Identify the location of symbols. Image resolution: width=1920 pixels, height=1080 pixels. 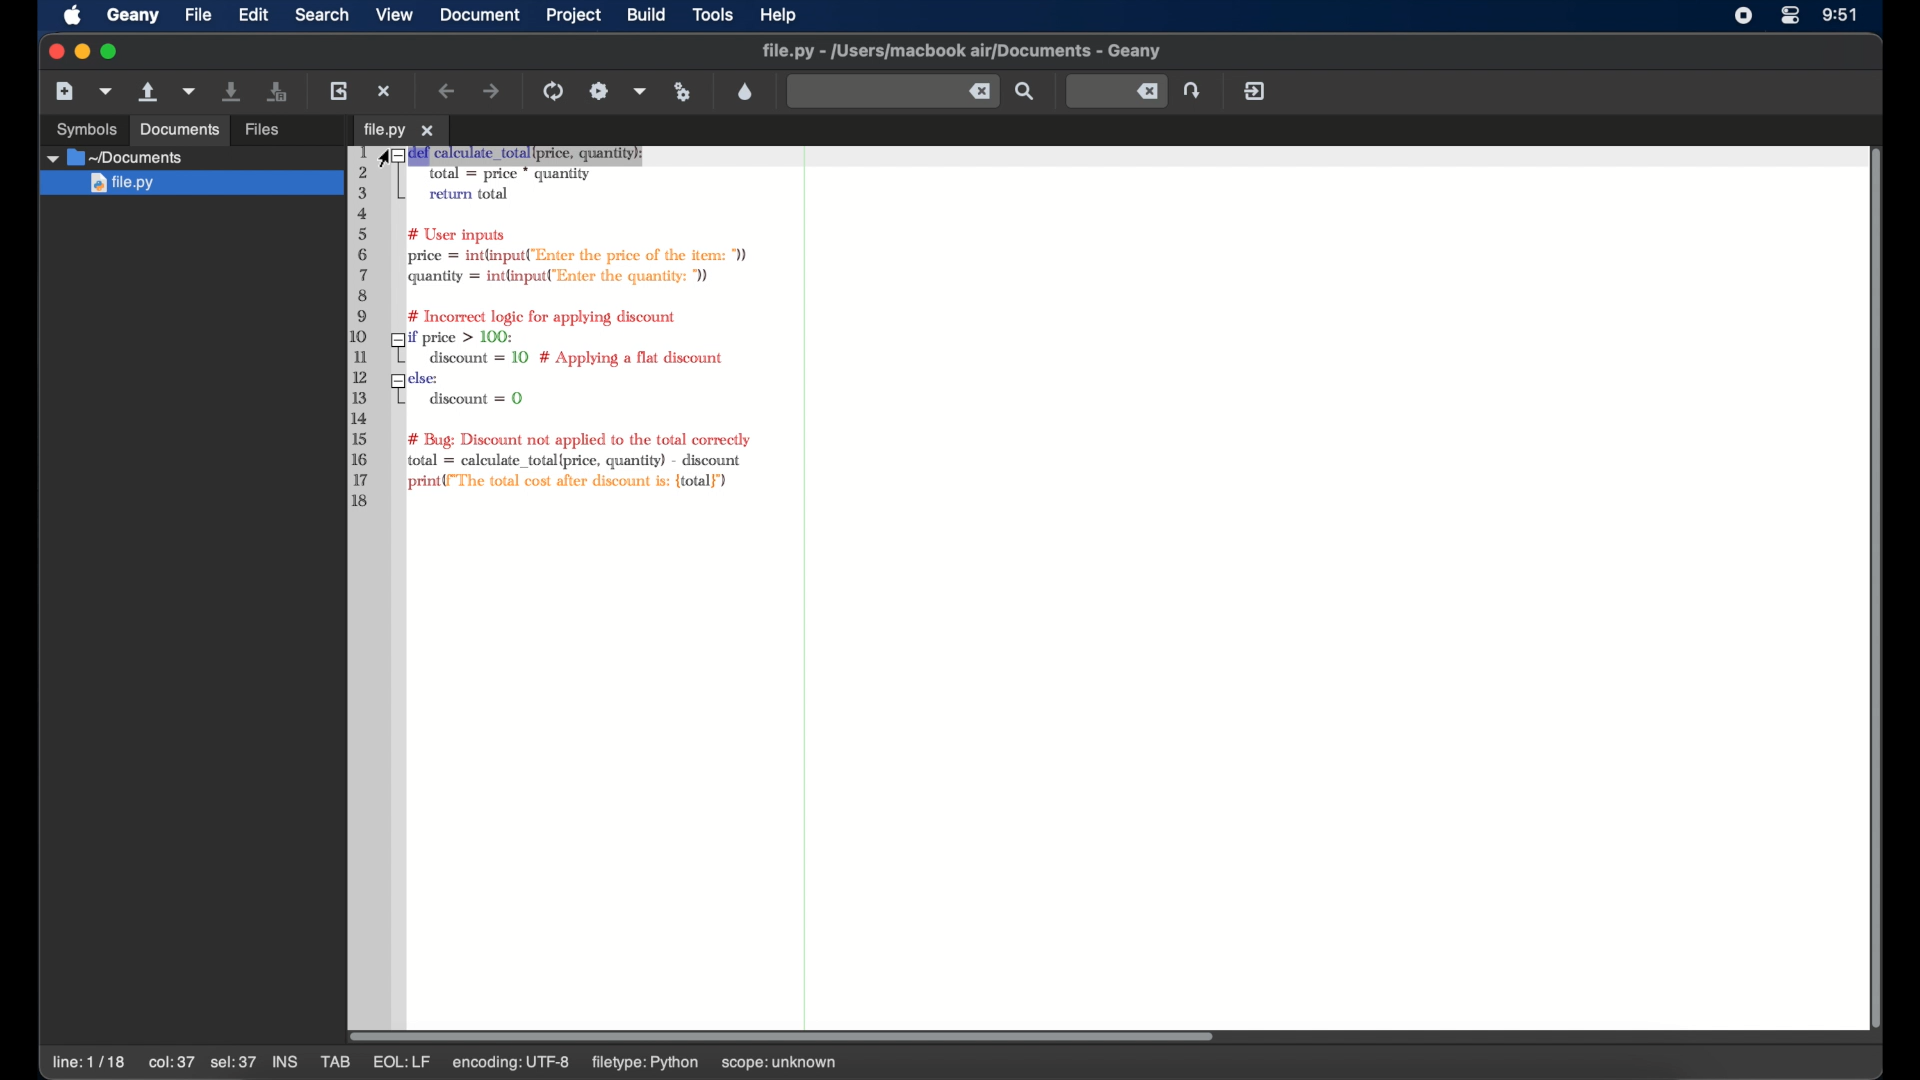
(86, 131).